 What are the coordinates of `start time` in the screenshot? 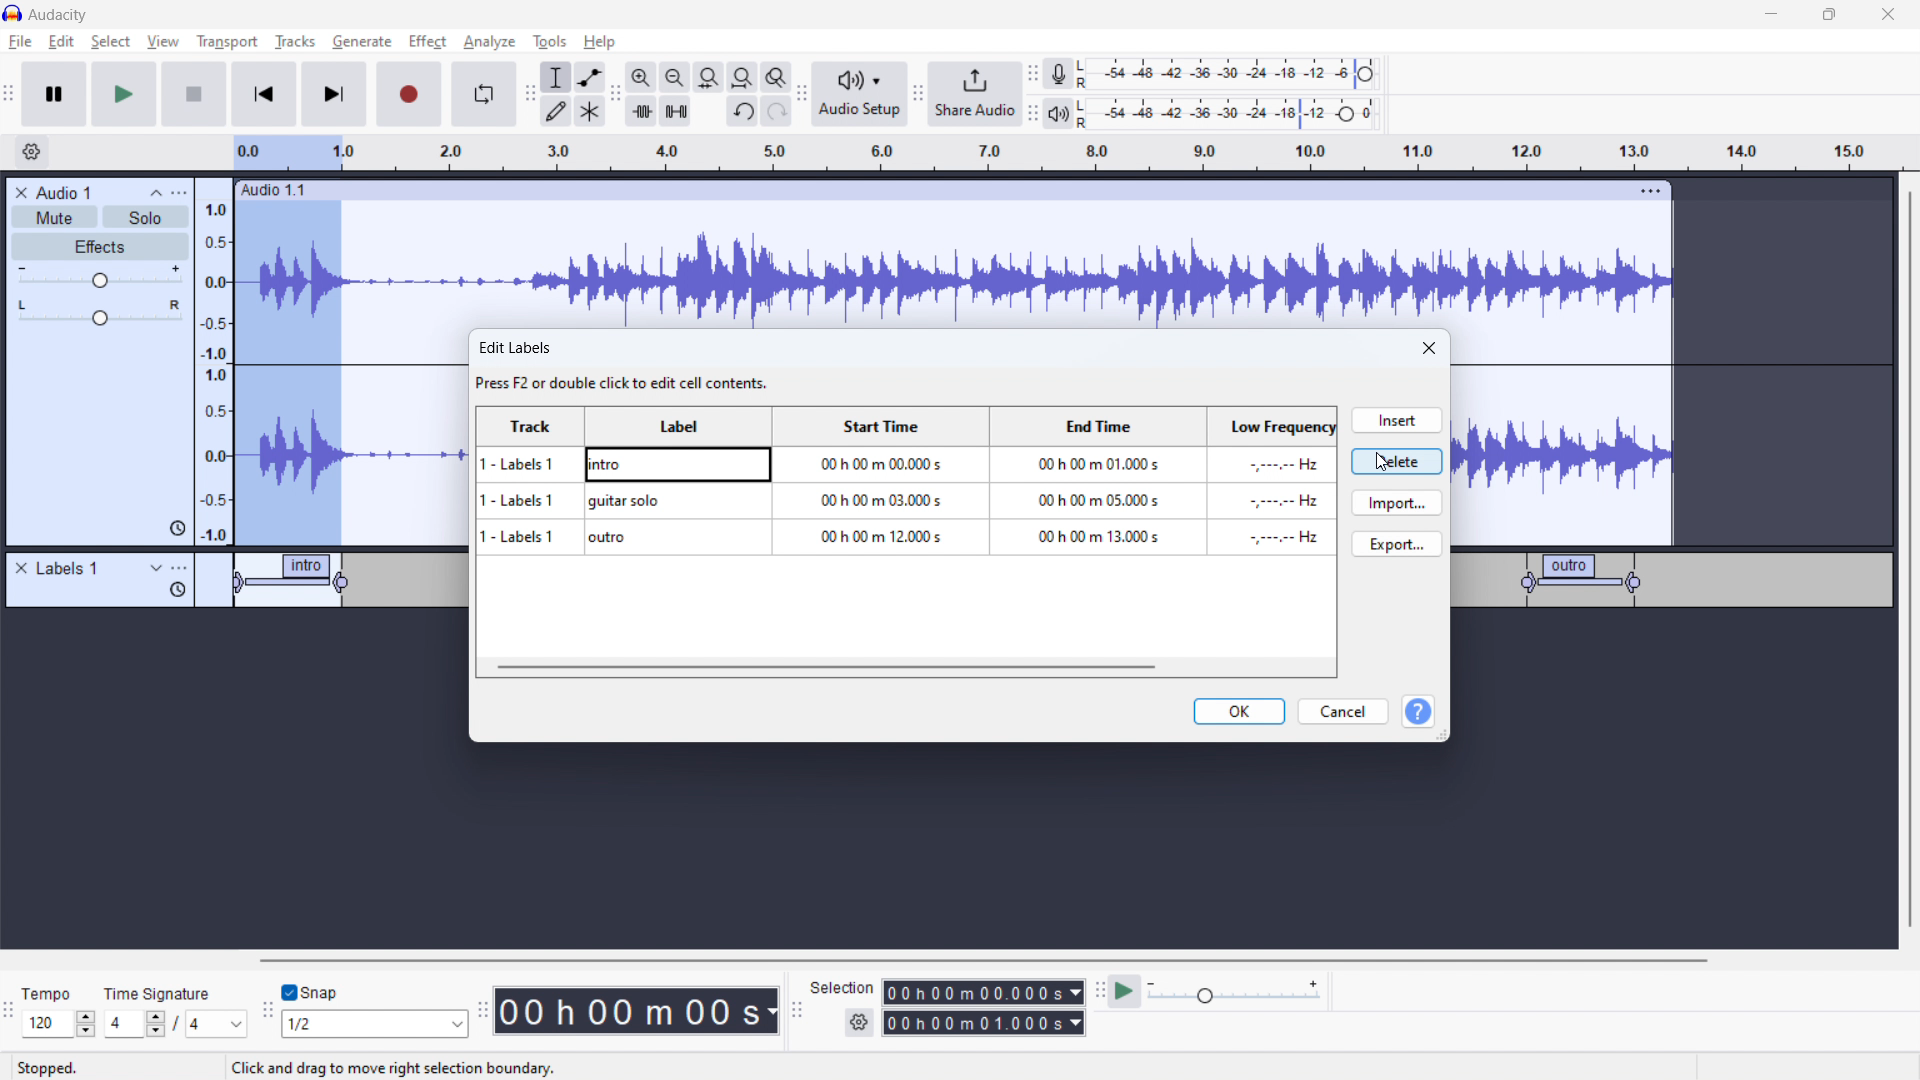 It's located at (878, 481).